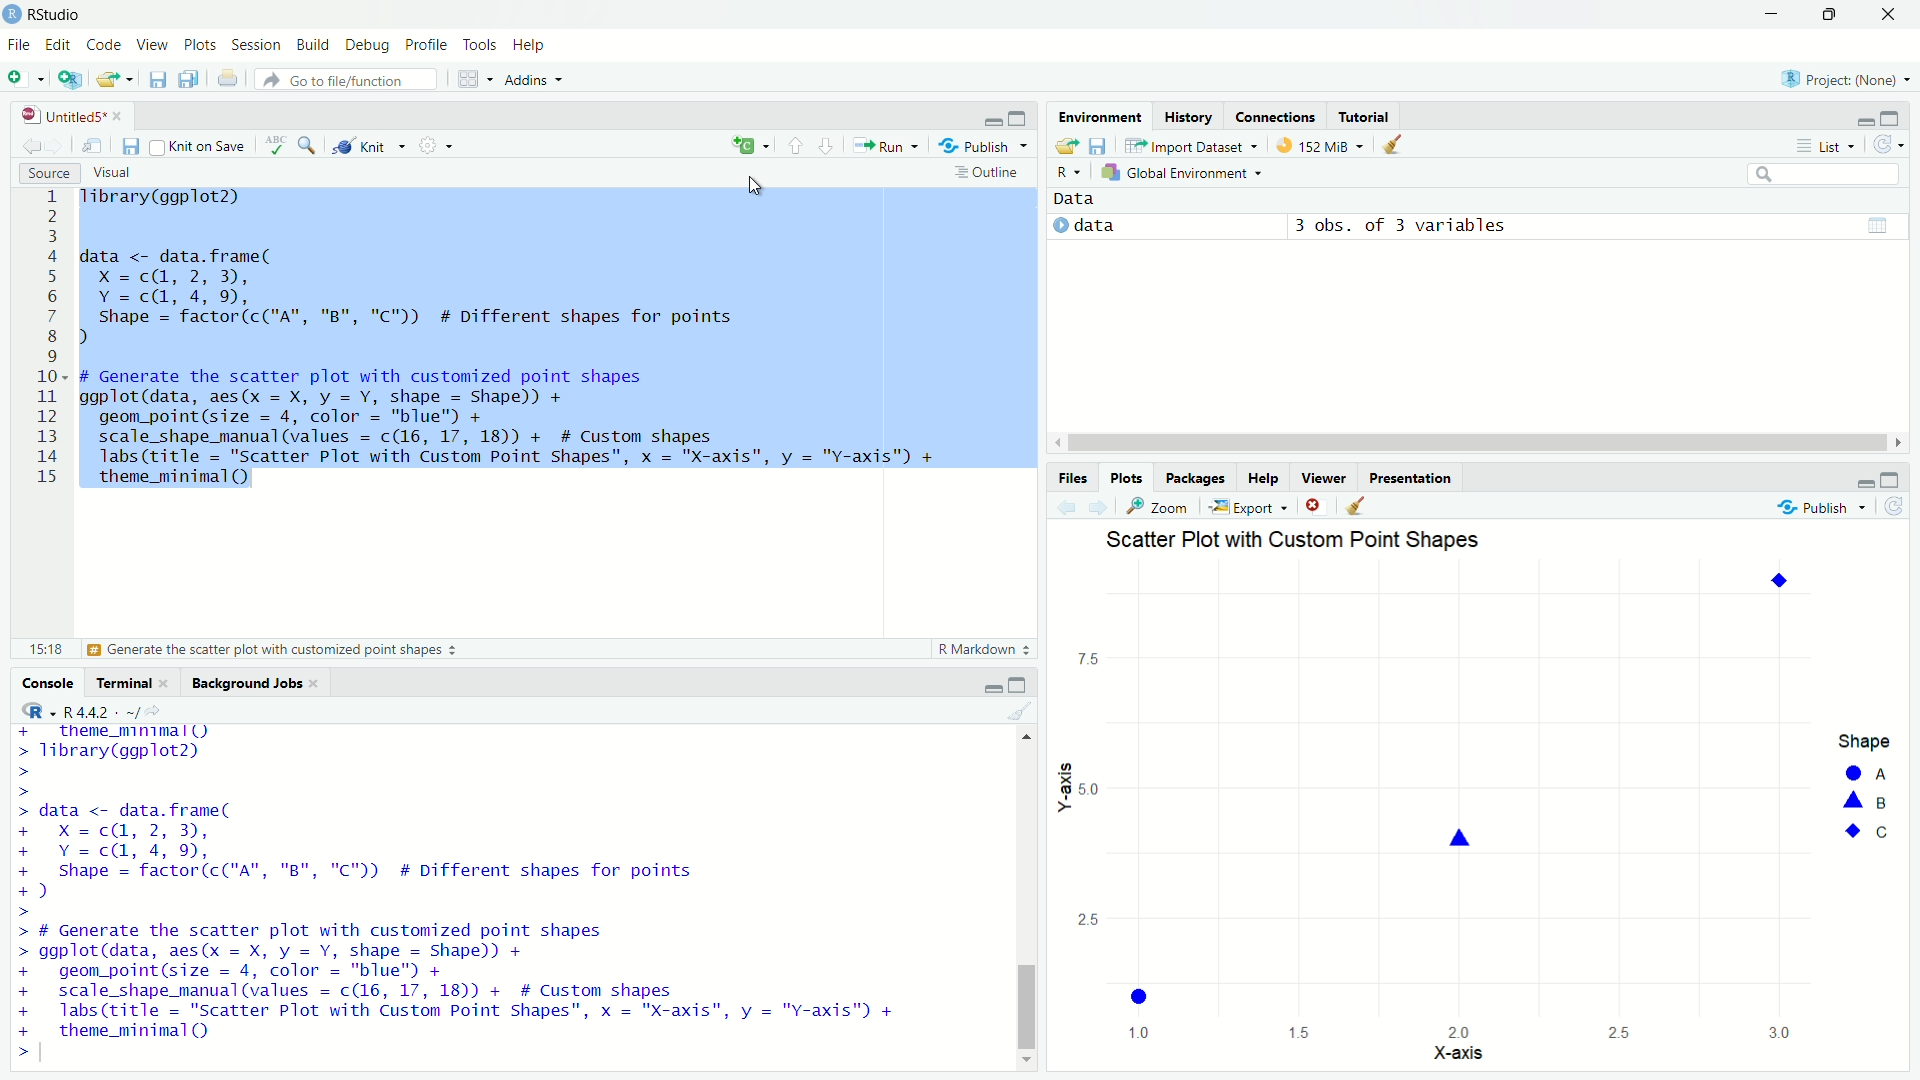 This screenshot has height=1080, width=1920. What do you see at coordinates (228, 78) in the screenshot?
I see `Print the current file` at bounding box center [228, 78].